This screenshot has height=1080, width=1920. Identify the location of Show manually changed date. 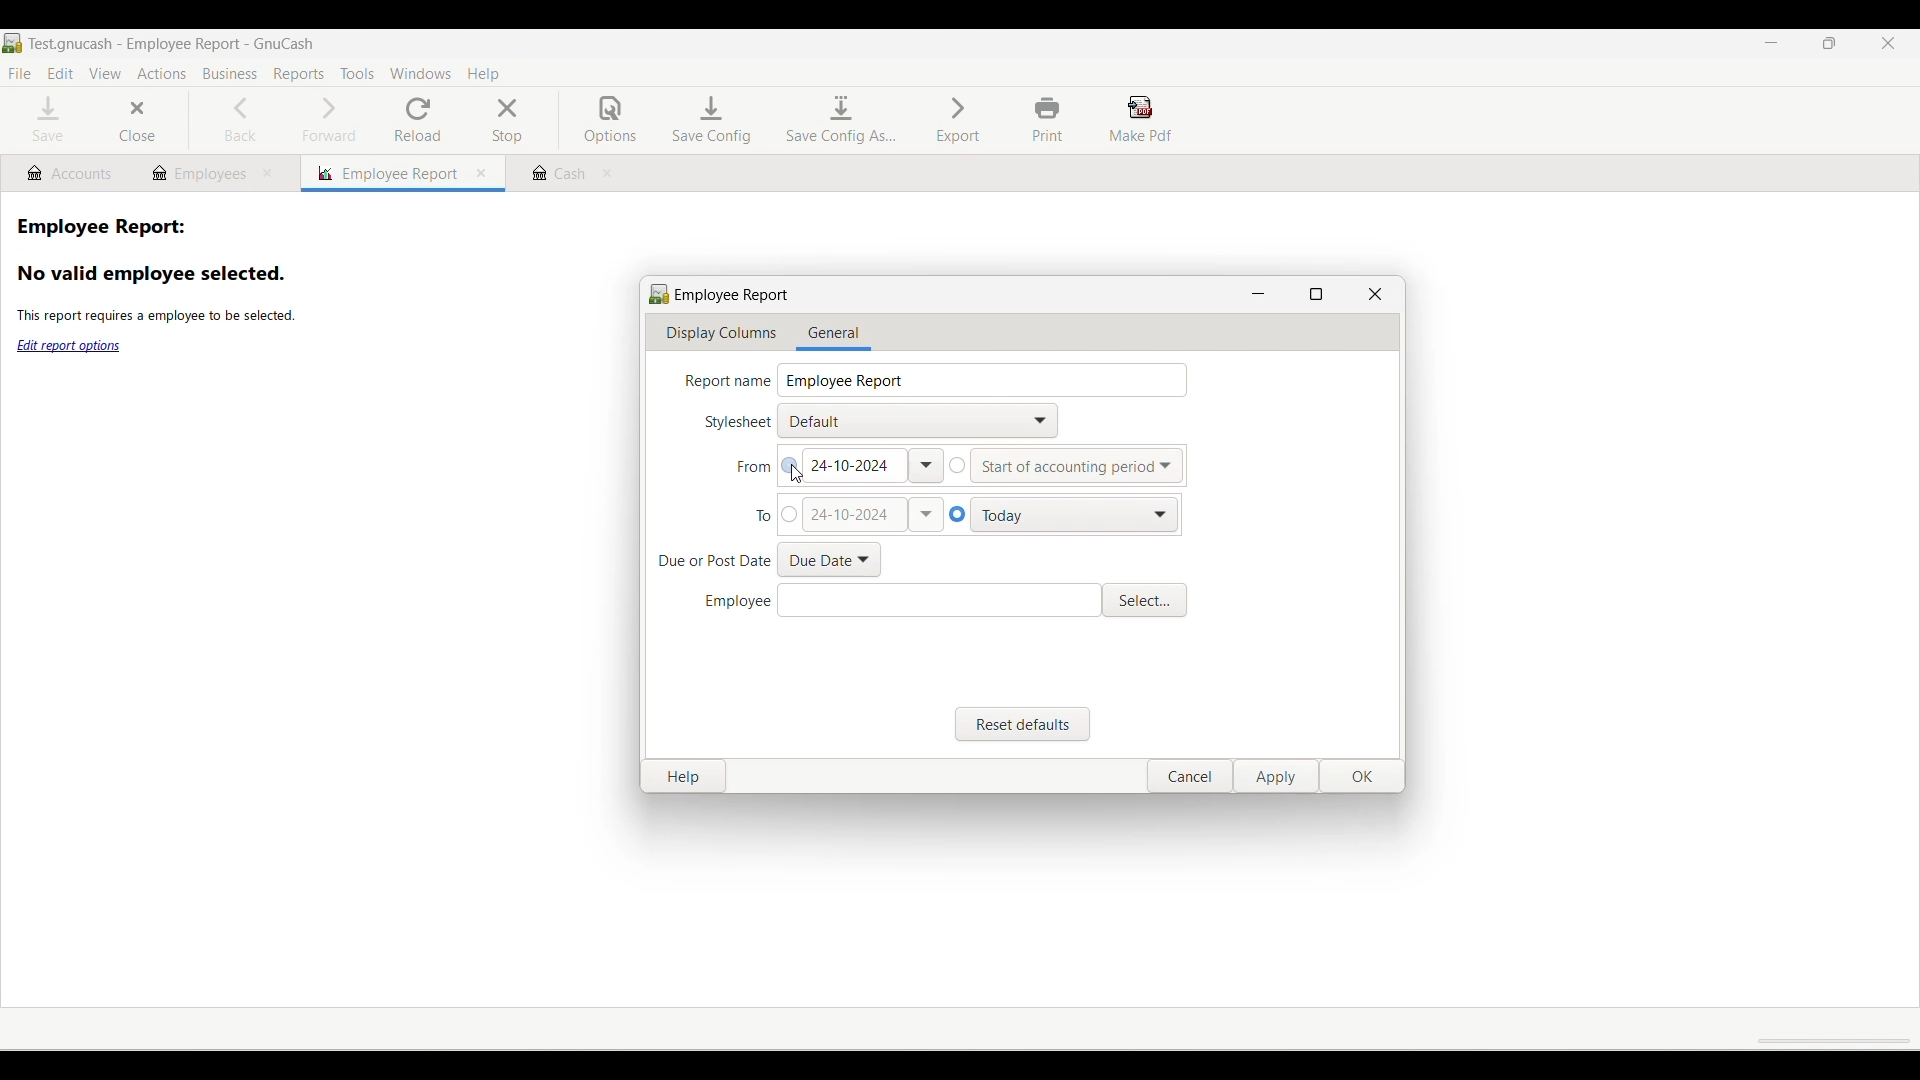
(857, 514).